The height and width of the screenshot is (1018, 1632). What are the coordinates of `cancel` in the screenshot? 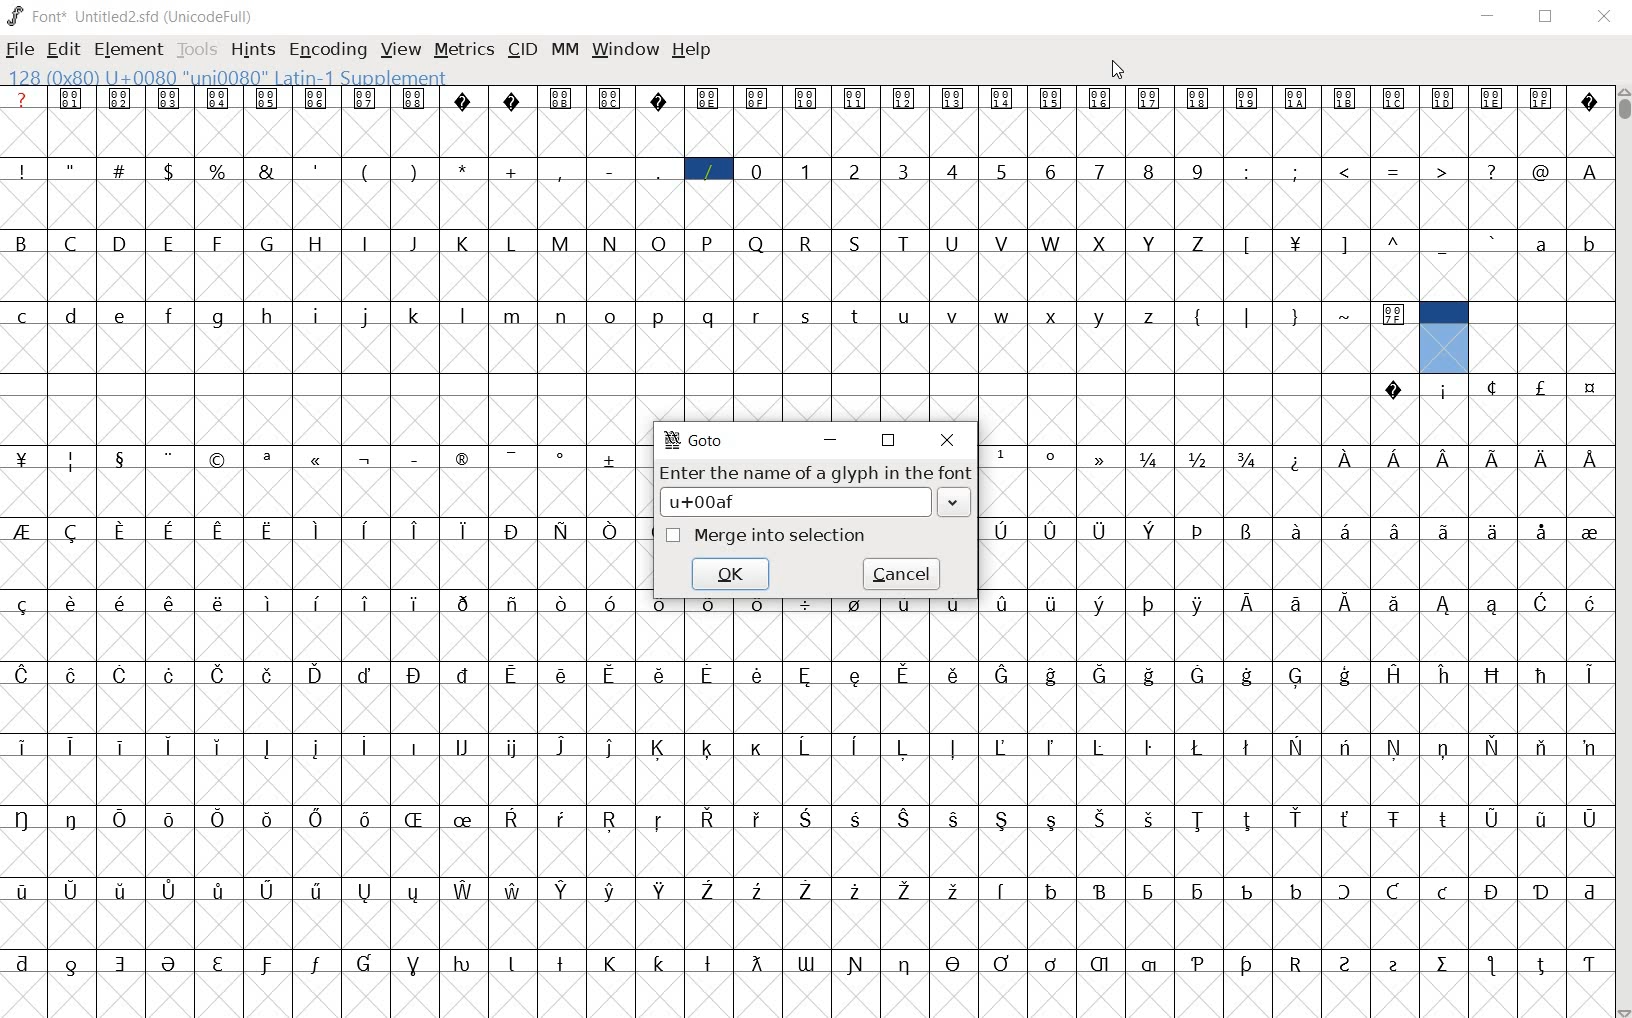 It's located at (902, 572).